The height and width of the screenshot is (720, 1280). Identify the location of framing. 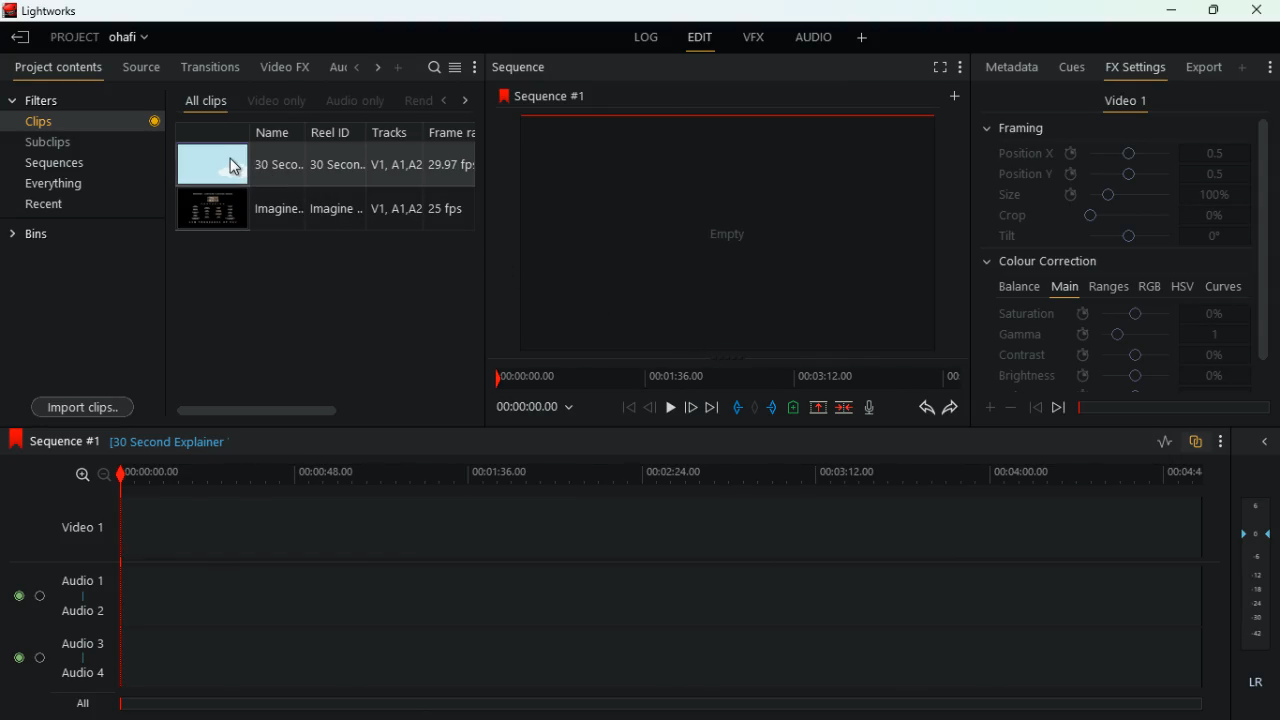
(1026, 129).